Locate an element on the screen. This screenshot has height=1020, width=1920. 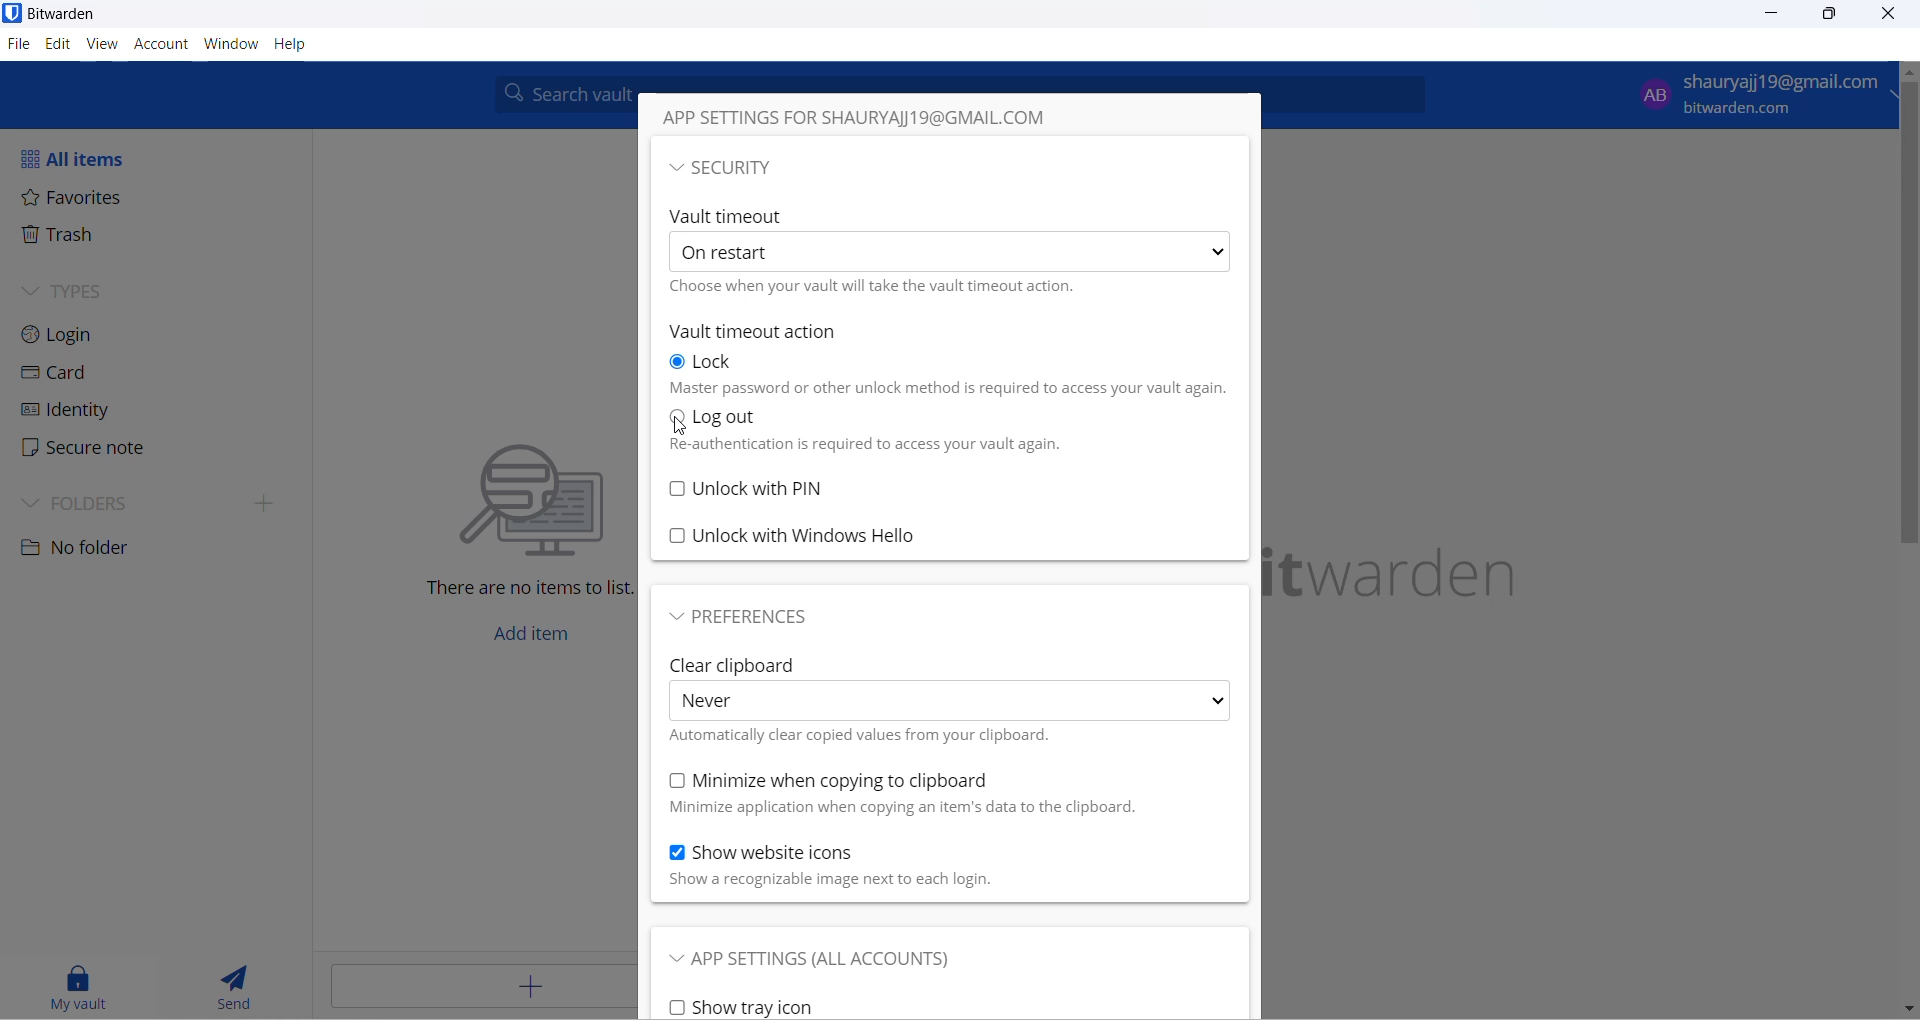
No folder is located at coordinates (84, 551).